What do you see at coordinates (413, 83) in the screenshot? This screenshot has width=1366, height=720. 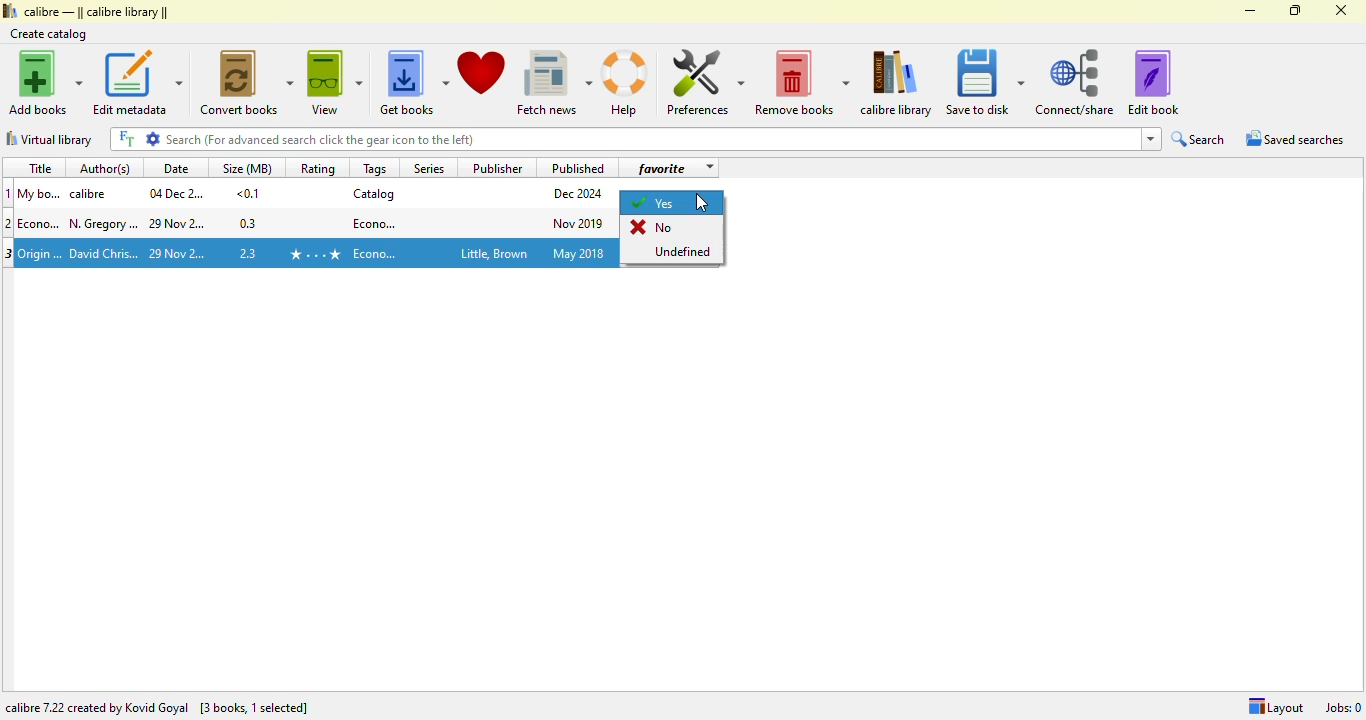 I see `get books` at bounding box center [413, 83].